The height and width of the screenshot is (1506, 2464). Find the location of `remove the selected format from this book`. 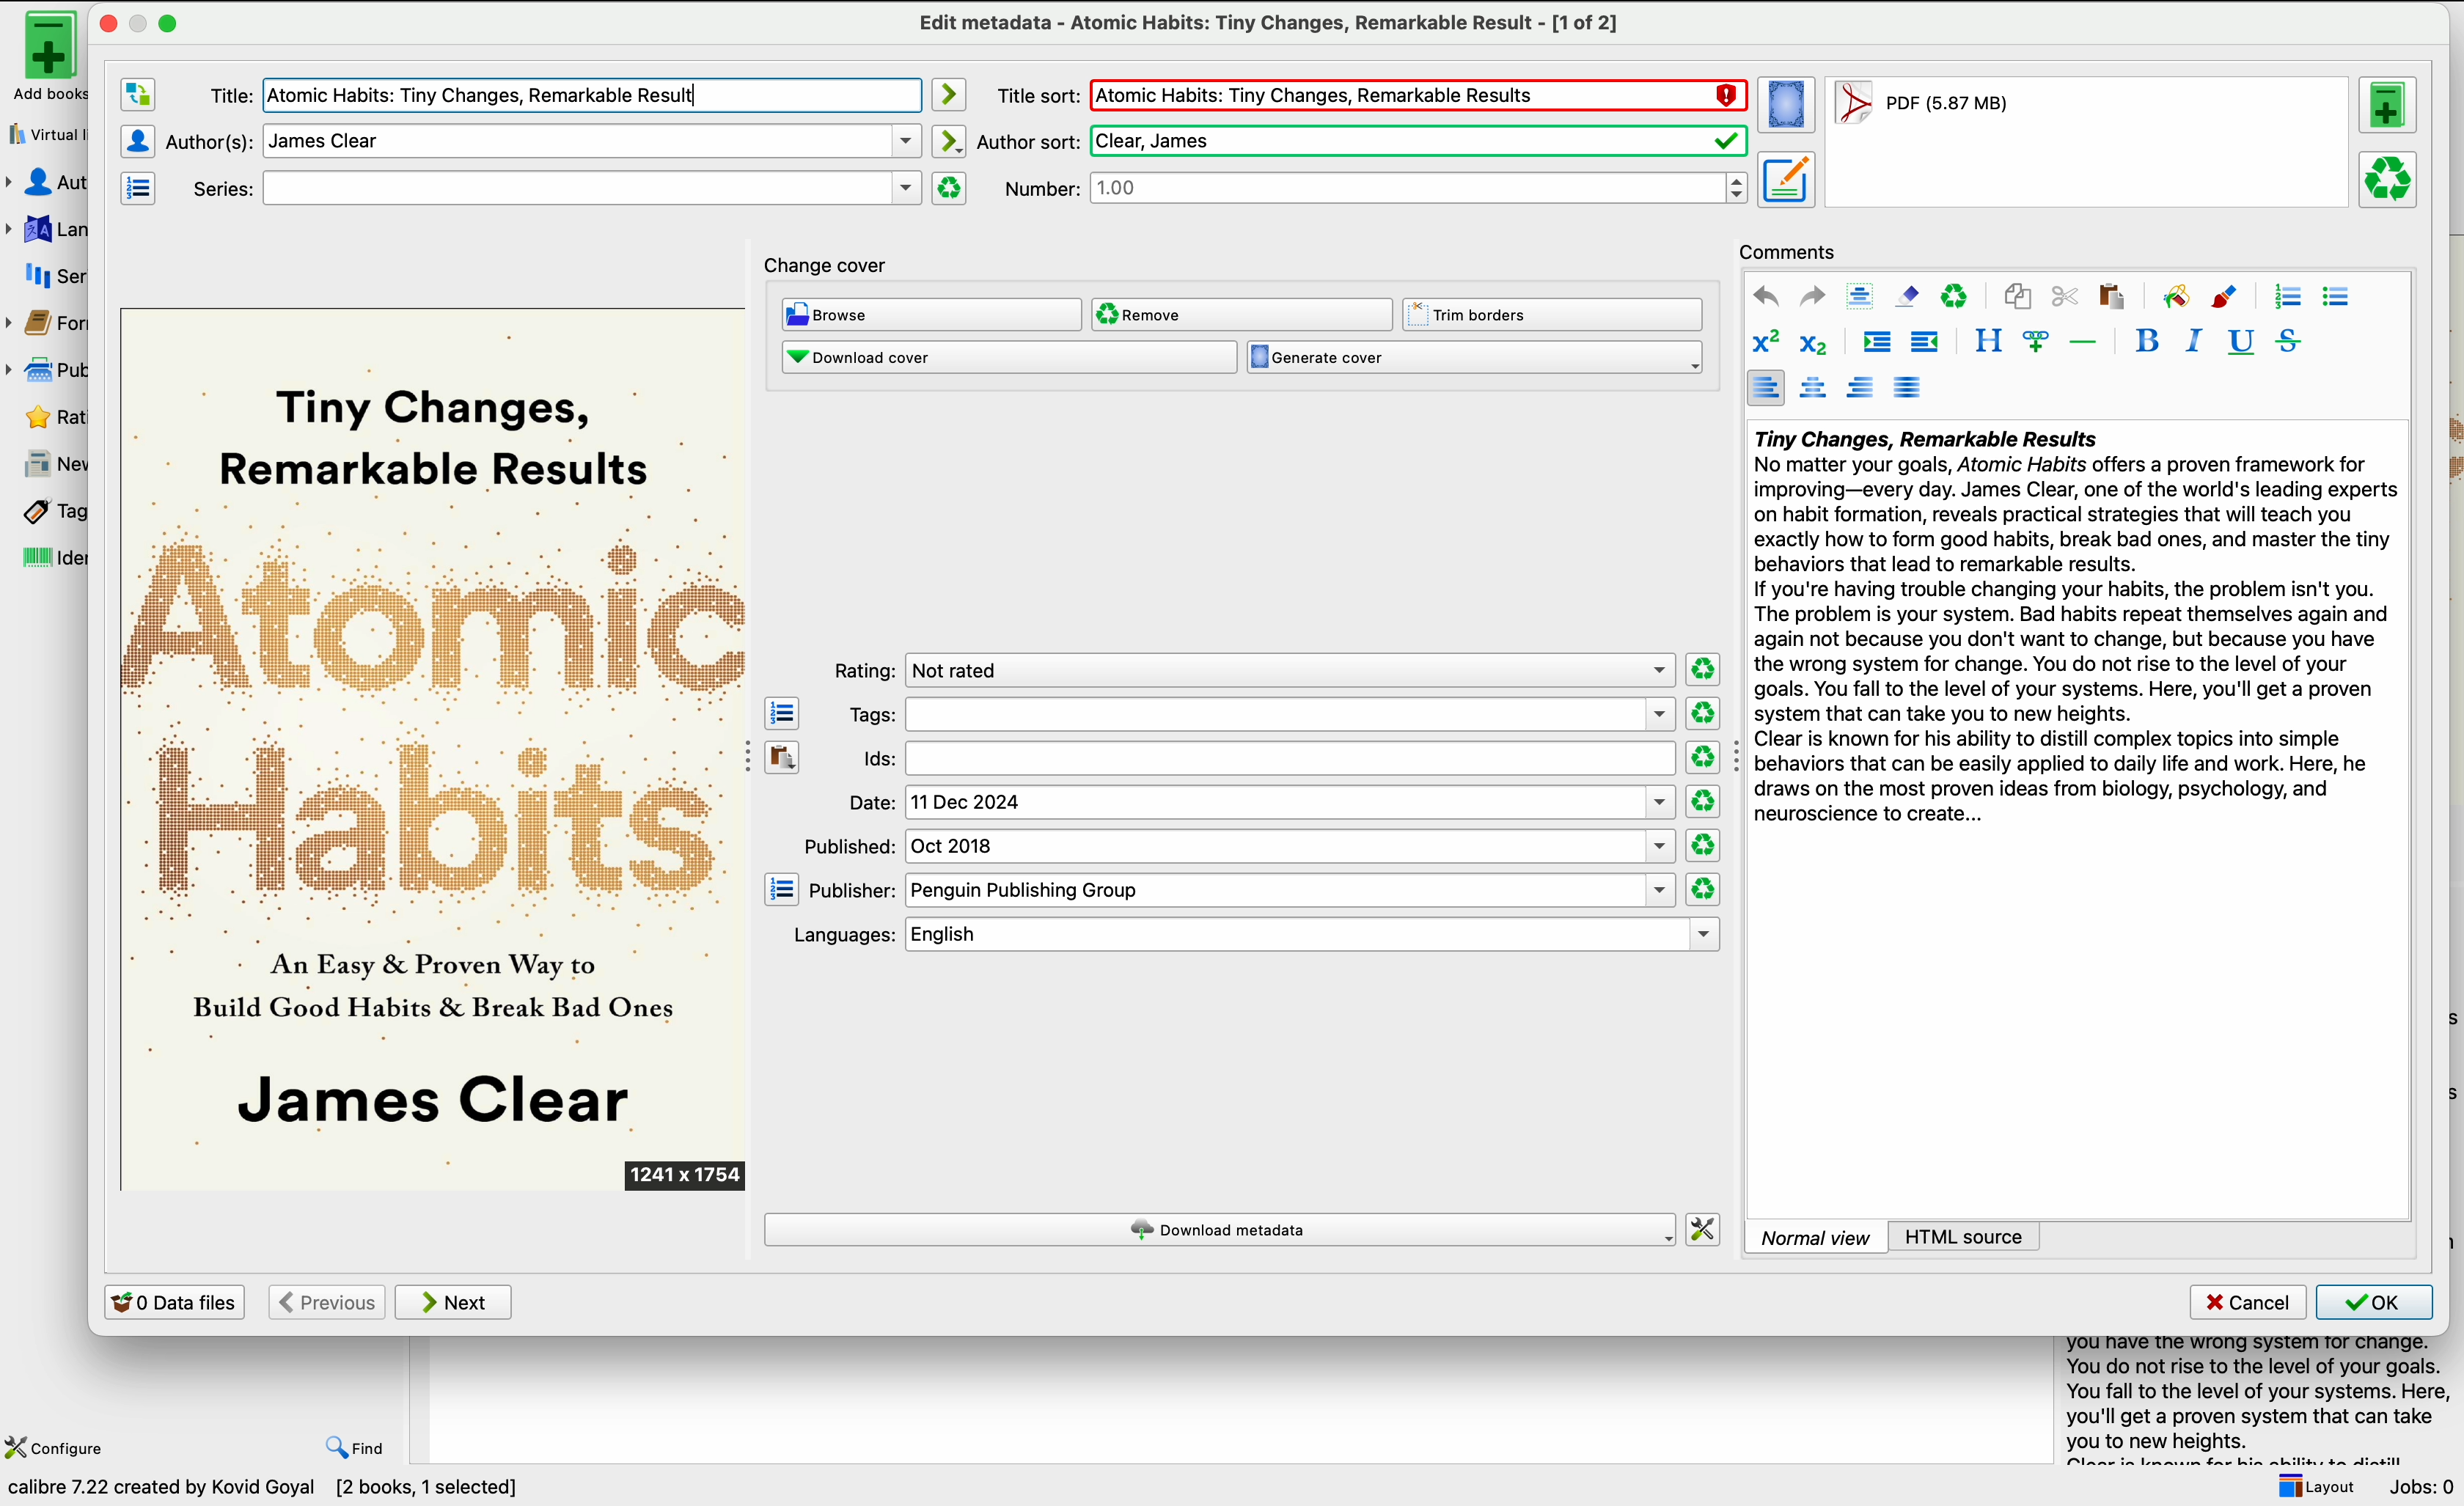

remove the selected format from this book is located at coordinates (2390, 181).